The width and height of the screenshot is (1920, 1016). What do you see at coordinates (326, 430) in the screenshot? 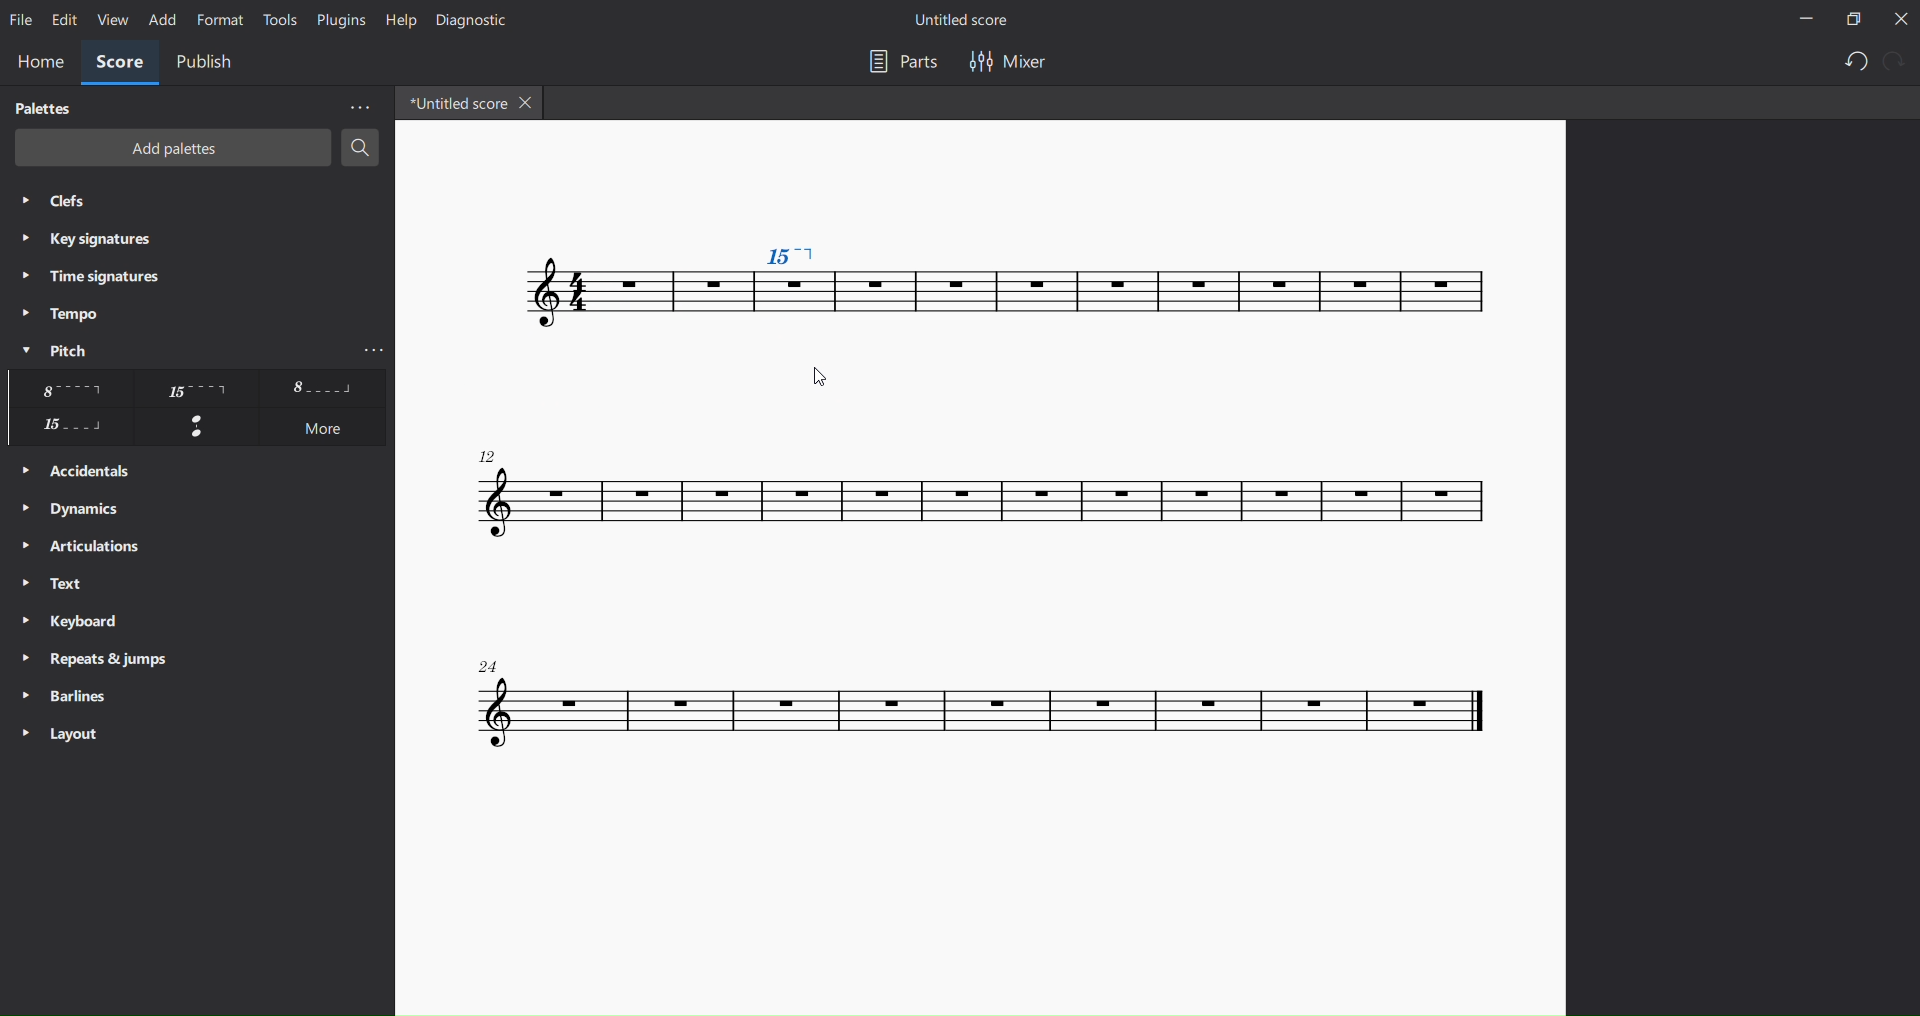
I see `more` at bounding box center [326, 430].